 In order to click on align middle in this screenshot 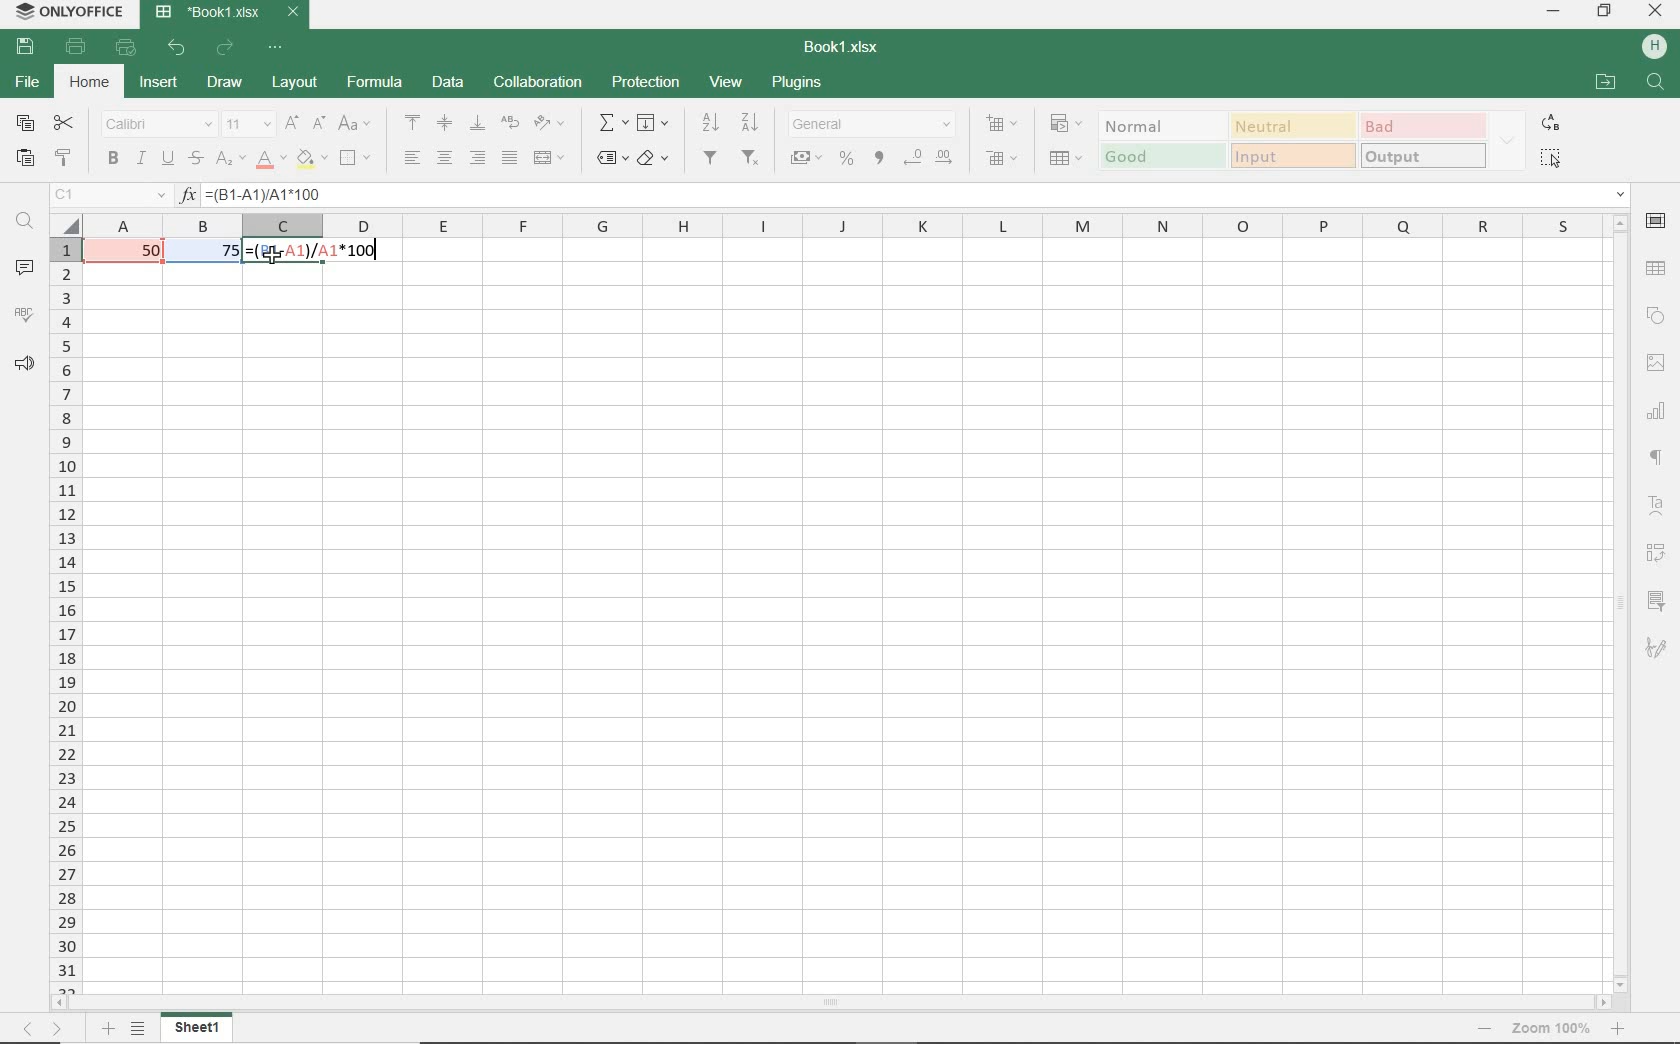, I will do `click(442, 123)`.